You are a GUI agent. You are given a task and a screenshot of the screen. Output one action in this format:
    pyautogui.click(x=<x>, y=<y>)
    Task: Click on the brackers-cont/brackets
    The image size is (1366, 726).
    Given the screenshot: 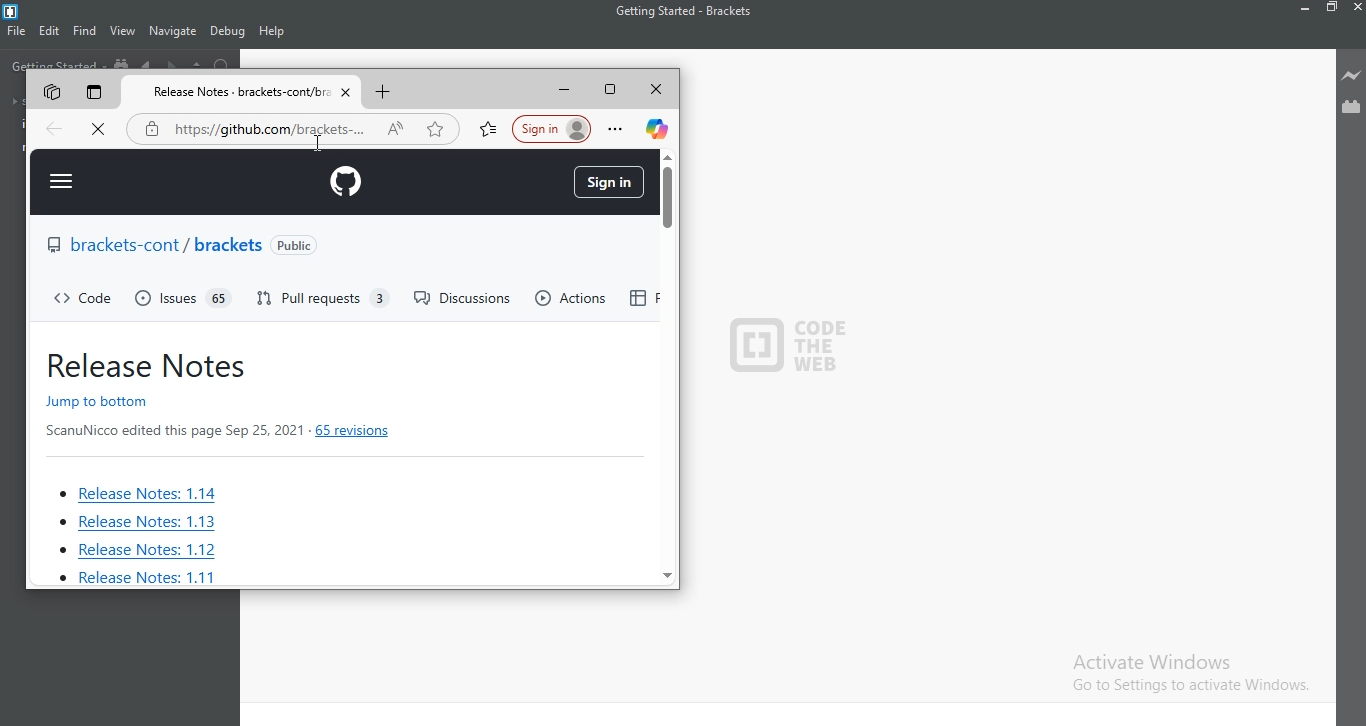 What is the action you would take?
    pyautogui.click(x=151, y=248)
    